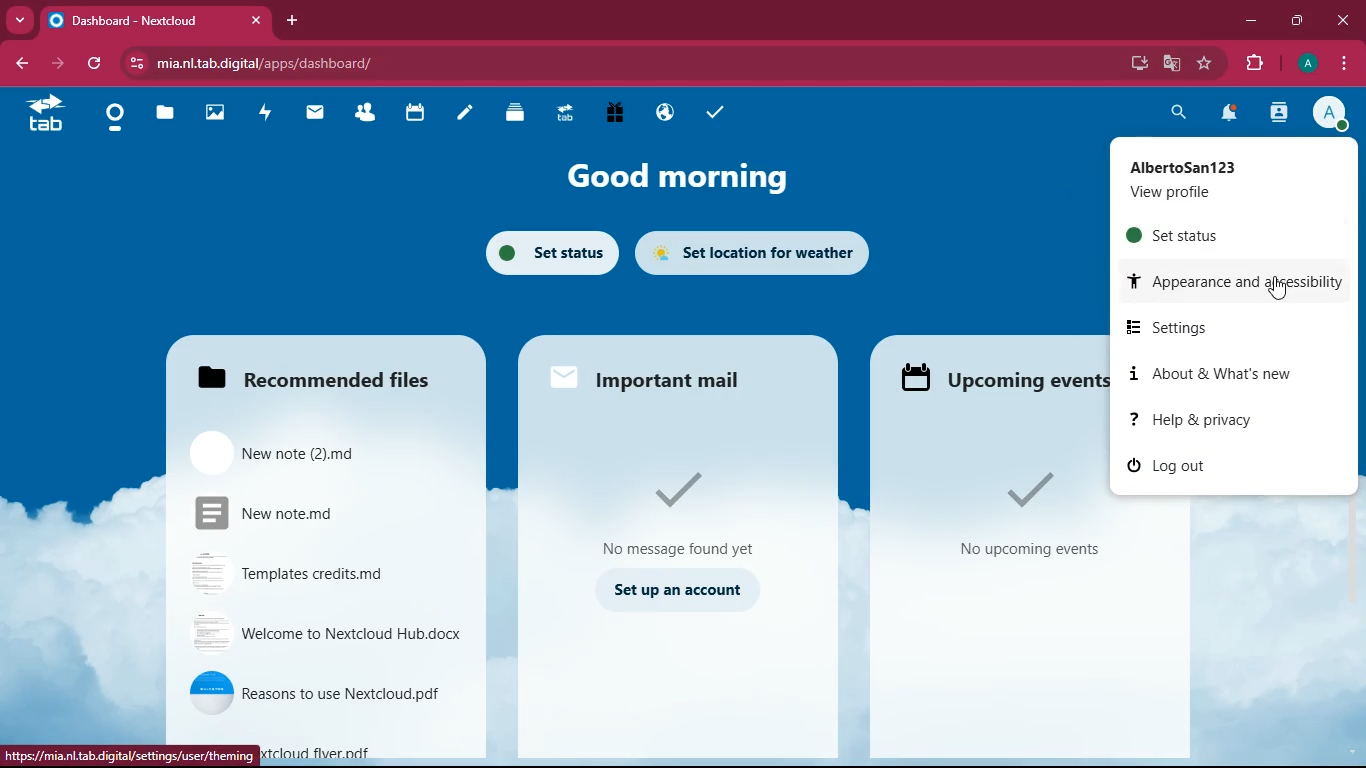 This screenshot has width=1366, height=768. Describe the element at coordinates (316, 114) in the screenshot. I see `mail` at that location.